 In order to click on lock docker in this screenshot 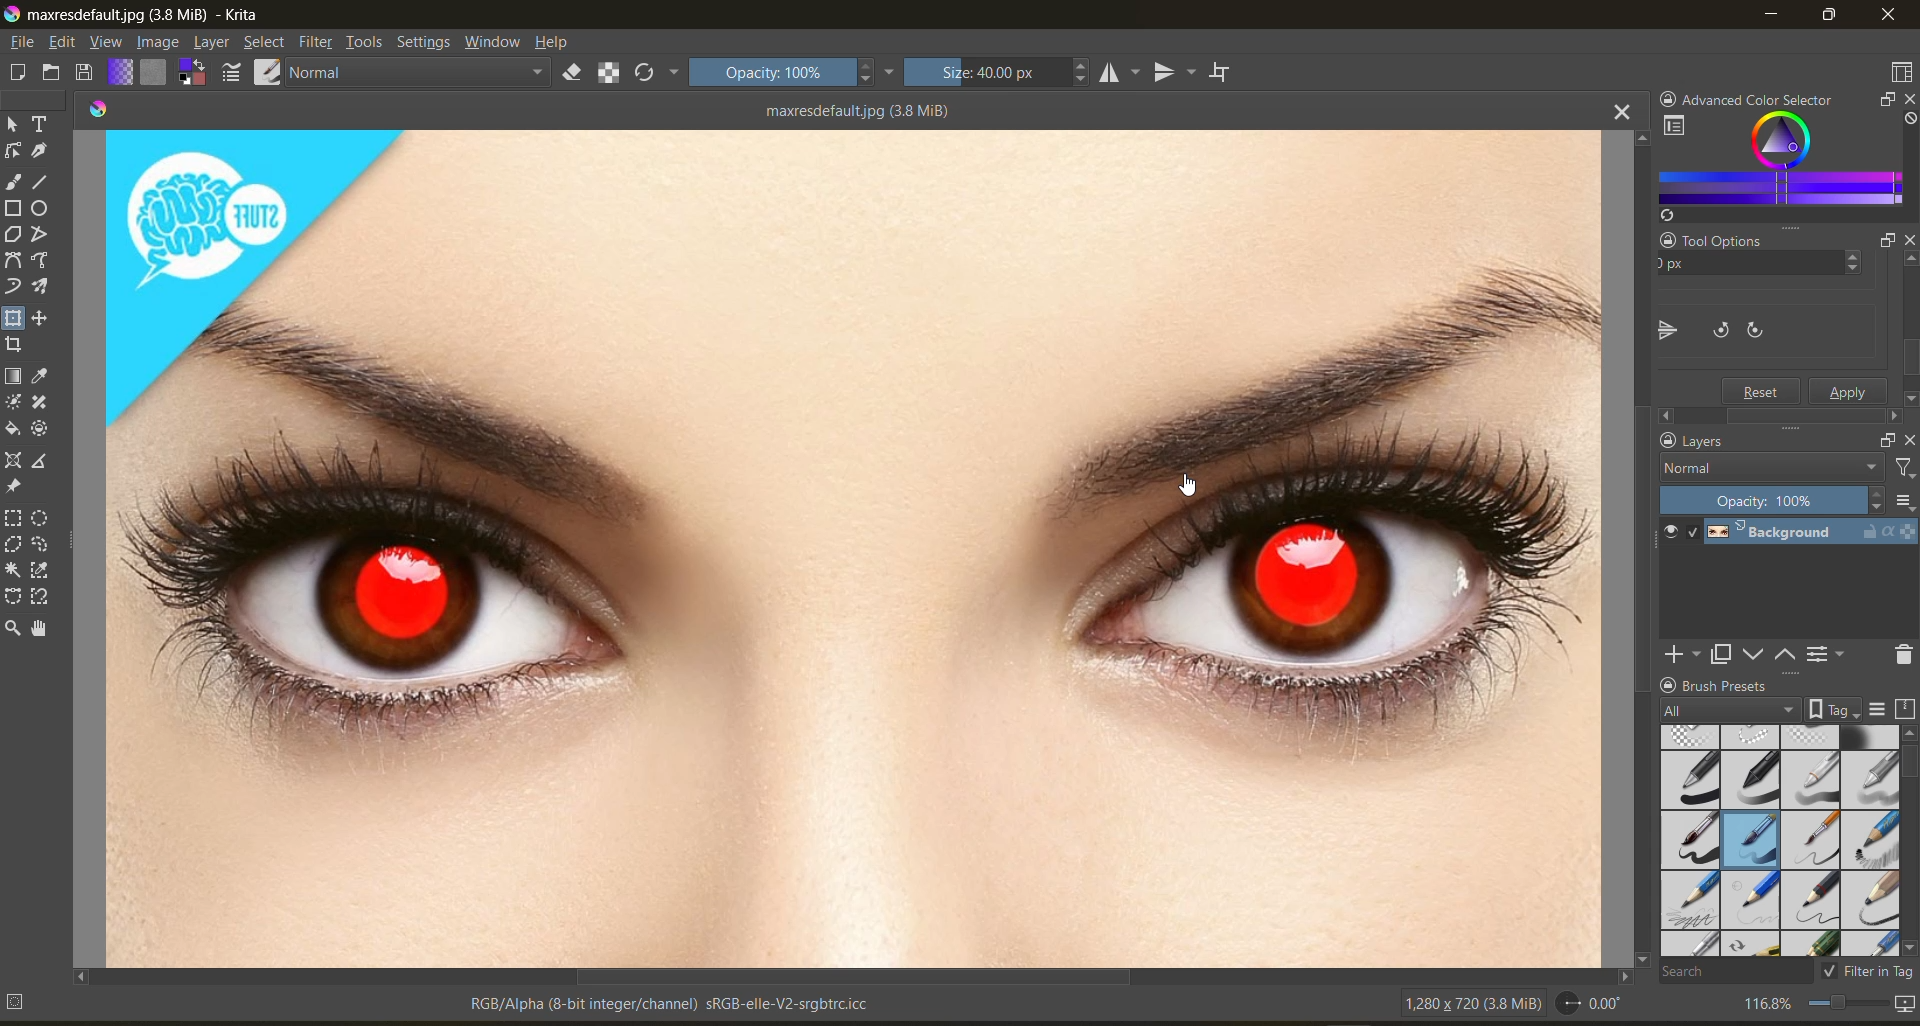, I will do `click(1665, 95)`.